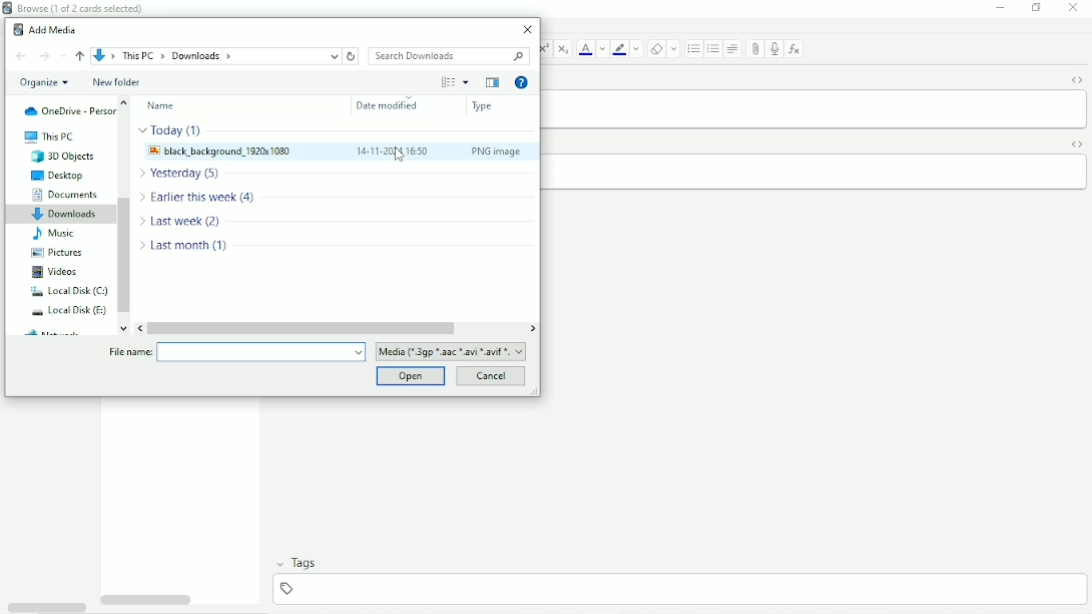 The image size is (1092, 614). I want to click on Recent locations, so click(64, 55).